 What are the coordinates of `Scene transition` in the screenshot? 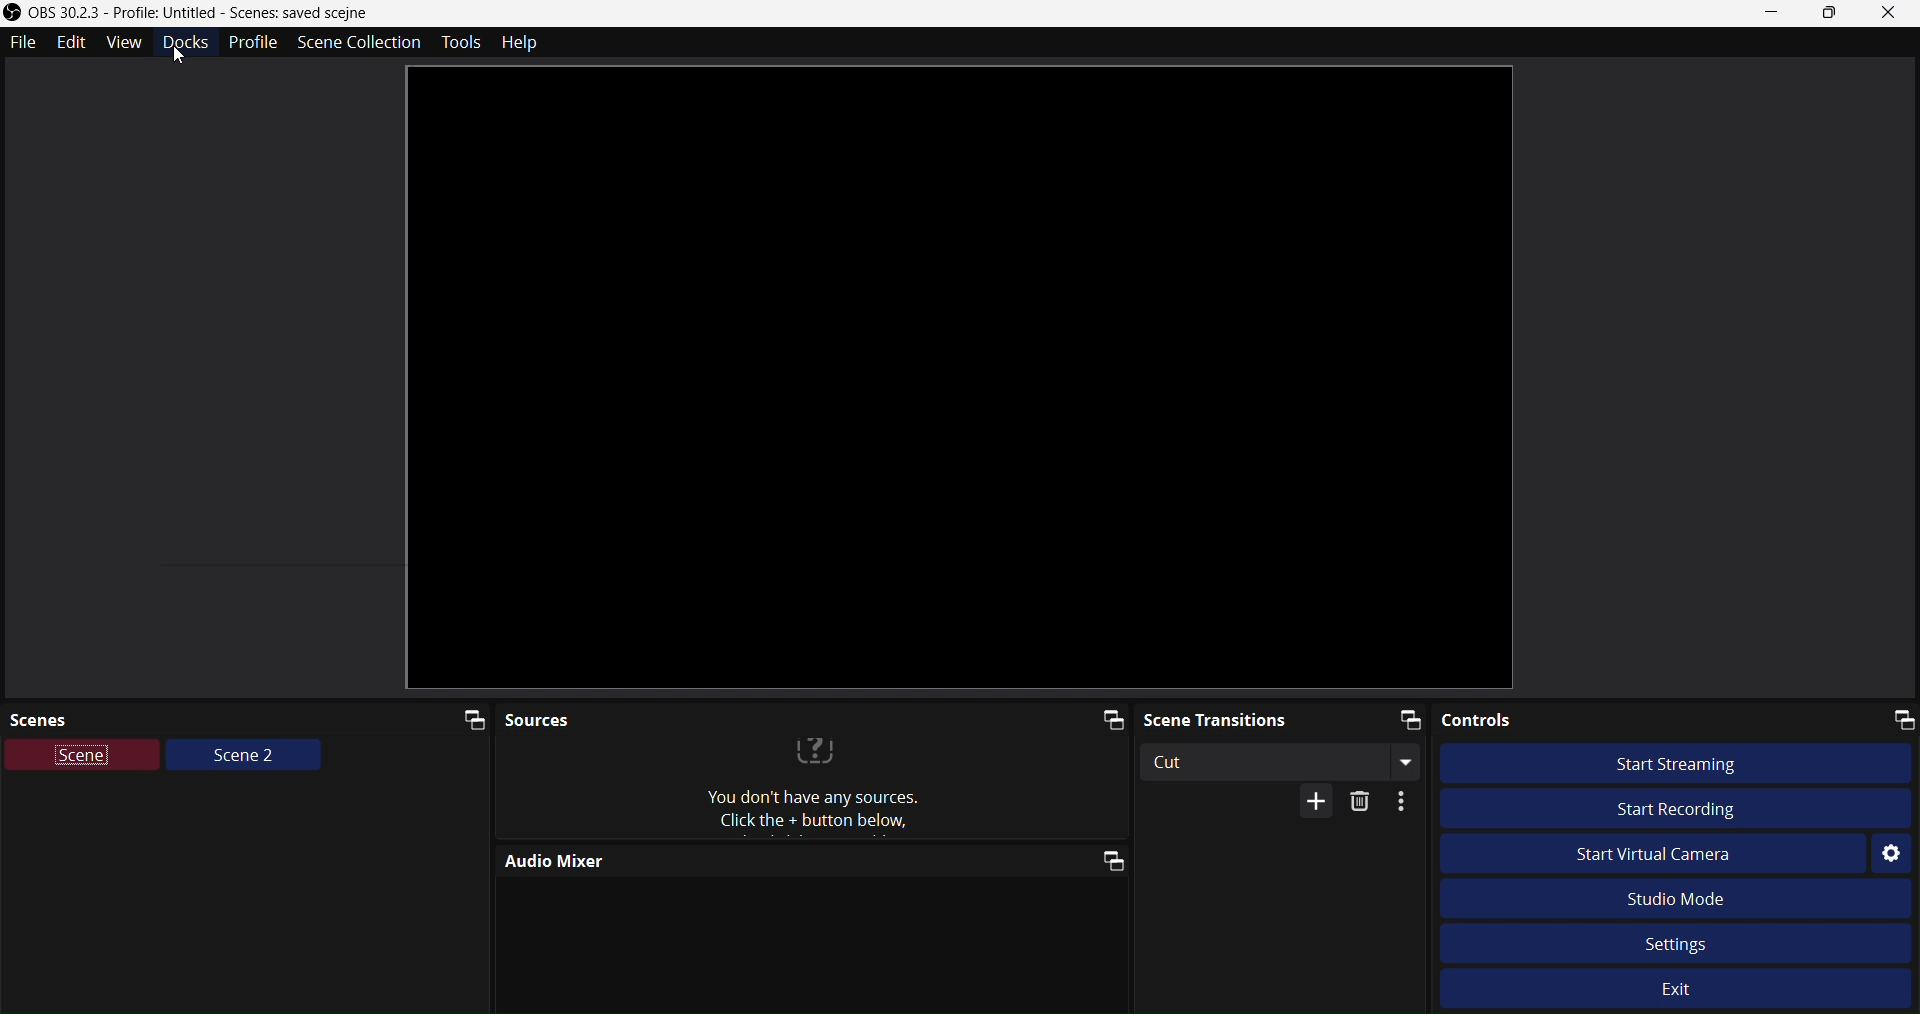 It's located at (1246, 717).